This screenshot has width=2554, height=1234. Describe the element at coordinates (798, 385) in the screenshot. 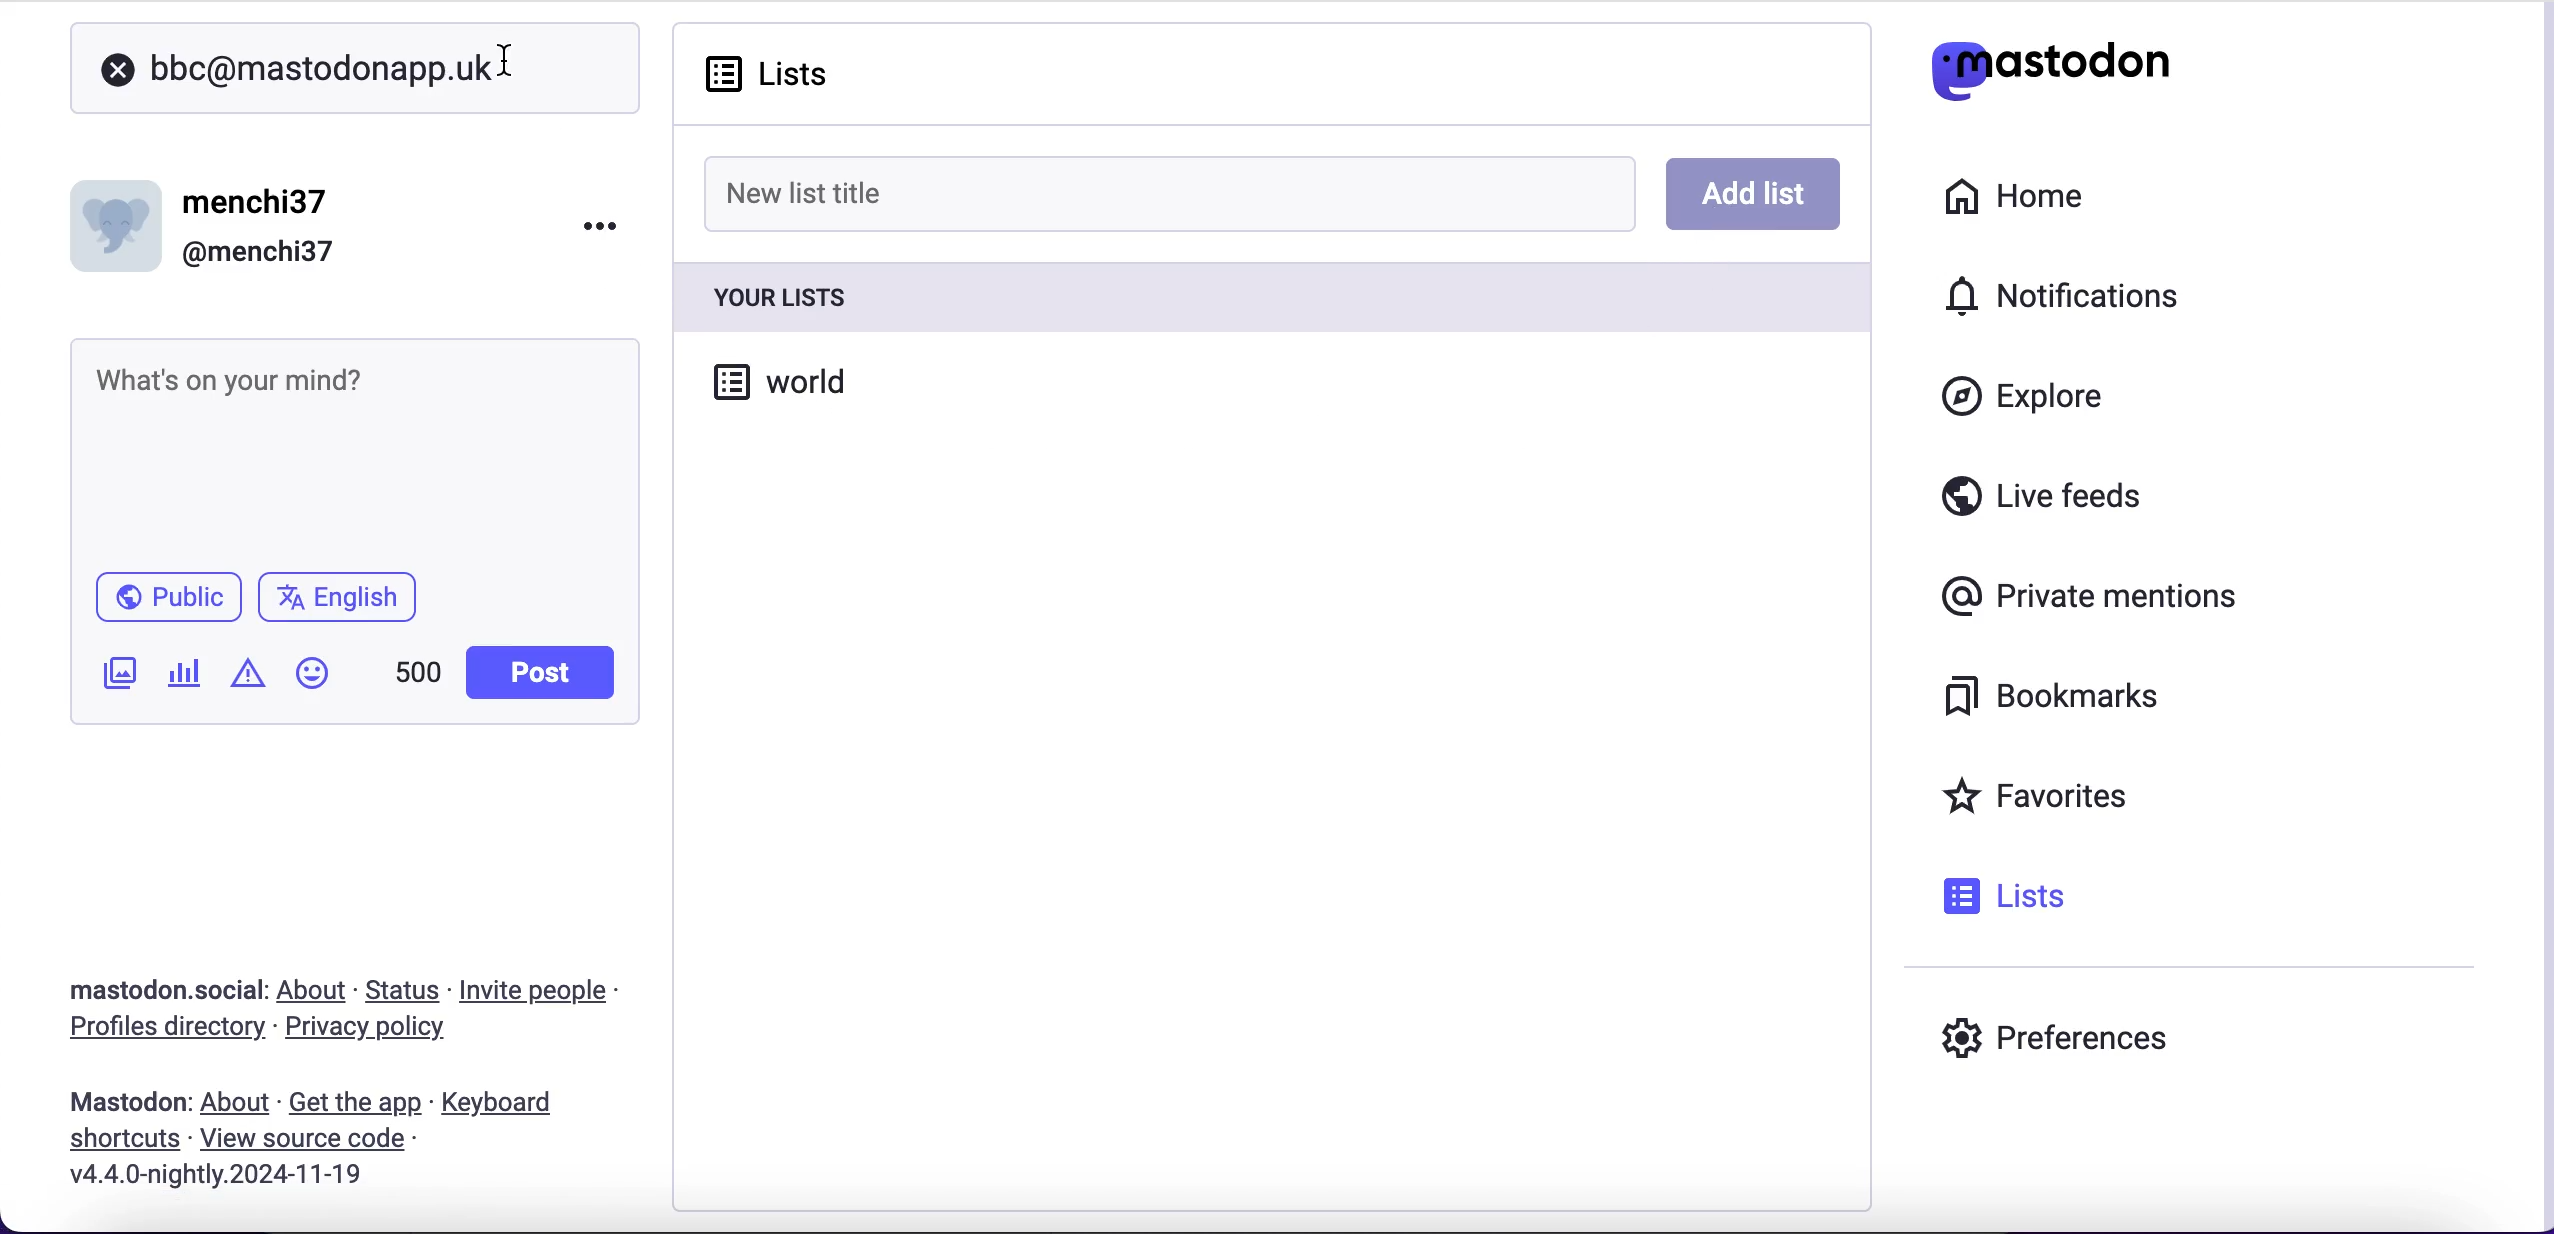

I see `world` at that location.